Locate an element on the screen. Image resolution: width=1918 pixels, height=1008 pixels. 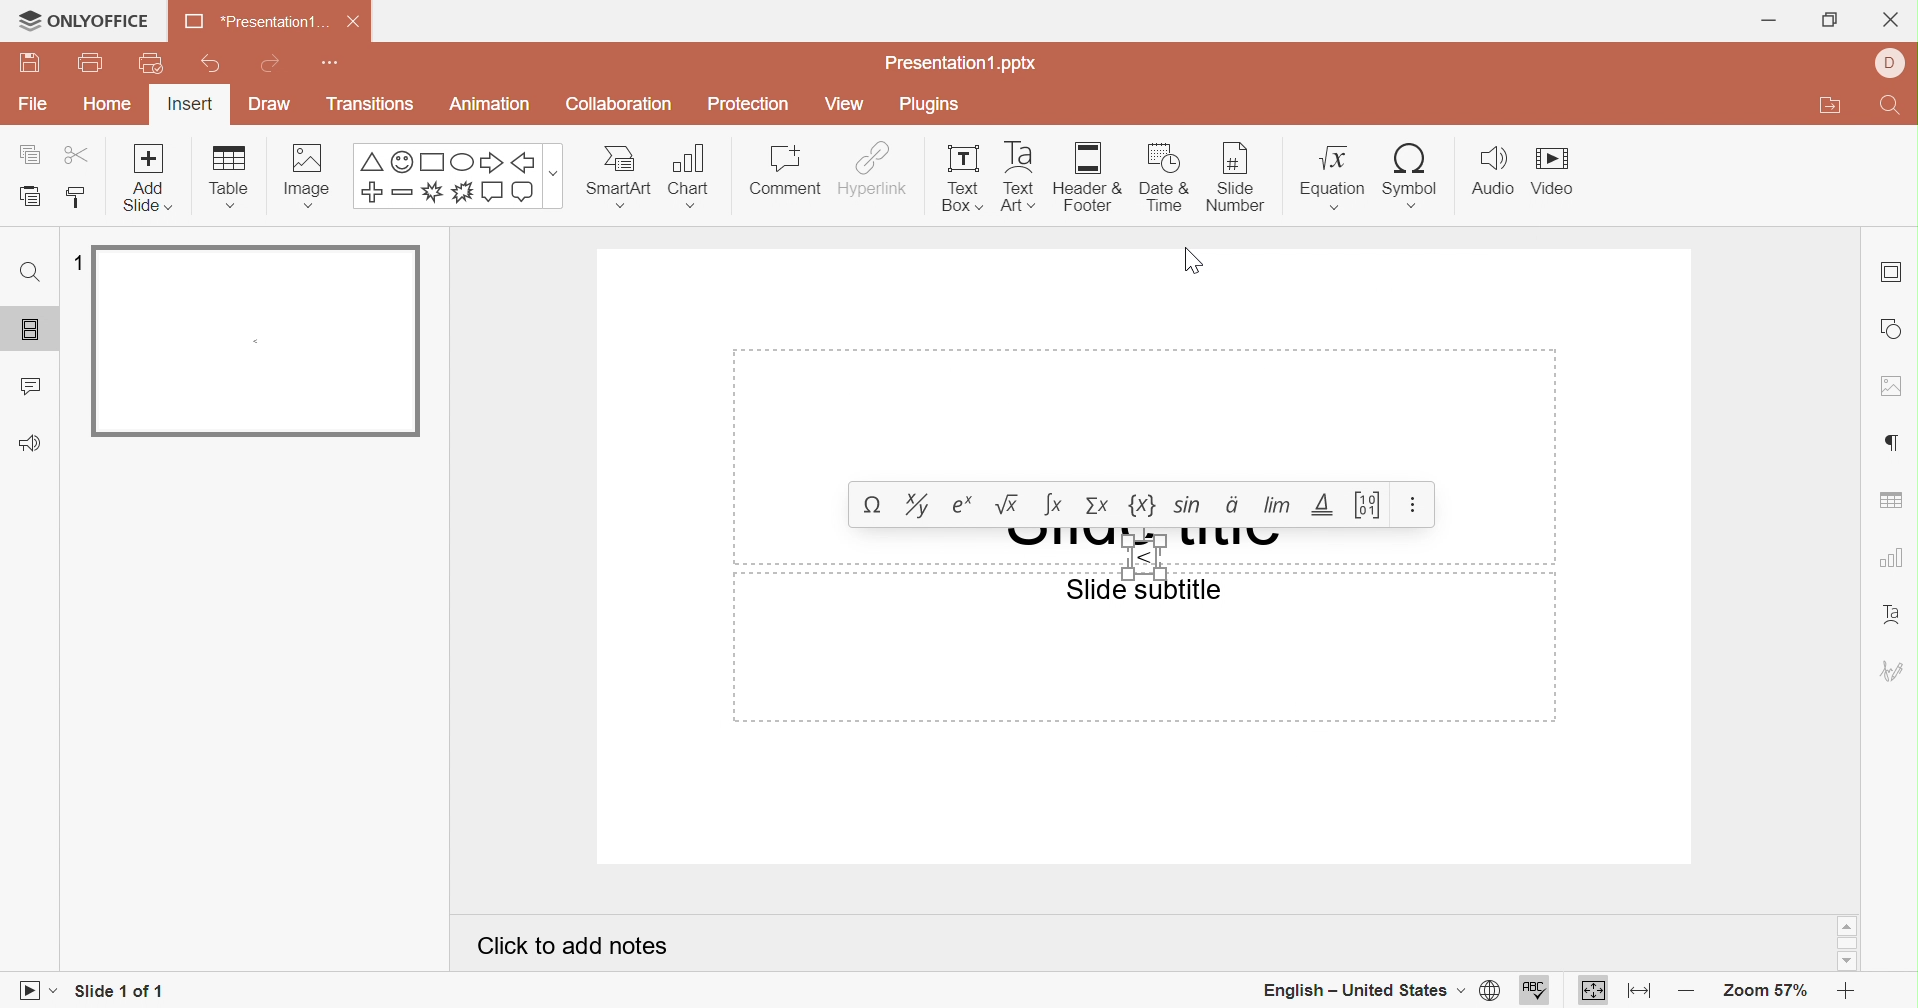
Slide 1 of 1 is located at coordinates (122, 991).